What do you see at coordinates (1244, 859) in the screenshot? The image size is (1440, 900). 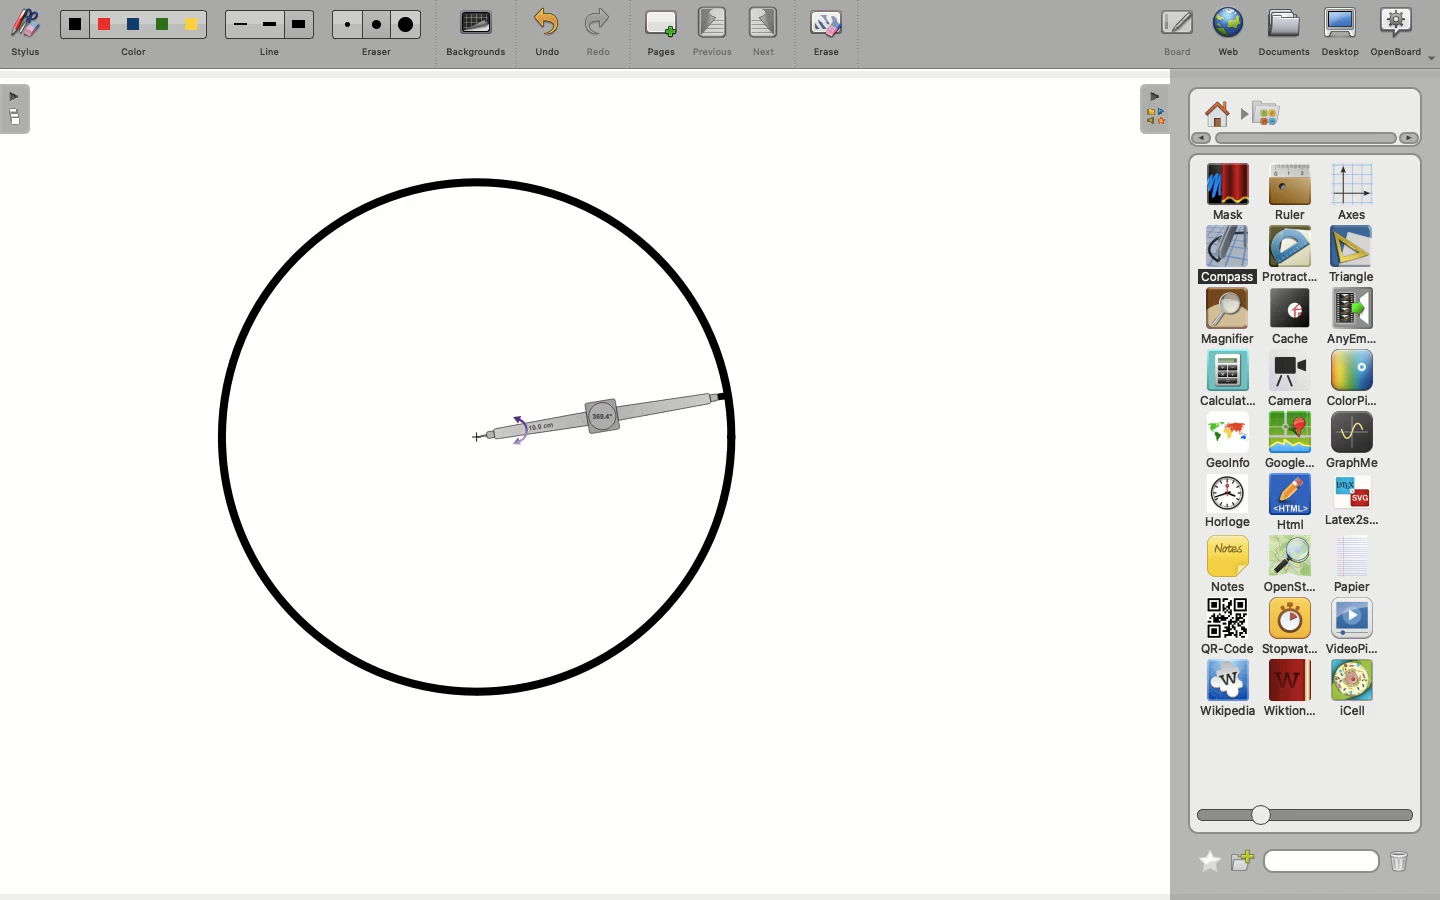 I see `New folder` at bounding box center [1244, 859].